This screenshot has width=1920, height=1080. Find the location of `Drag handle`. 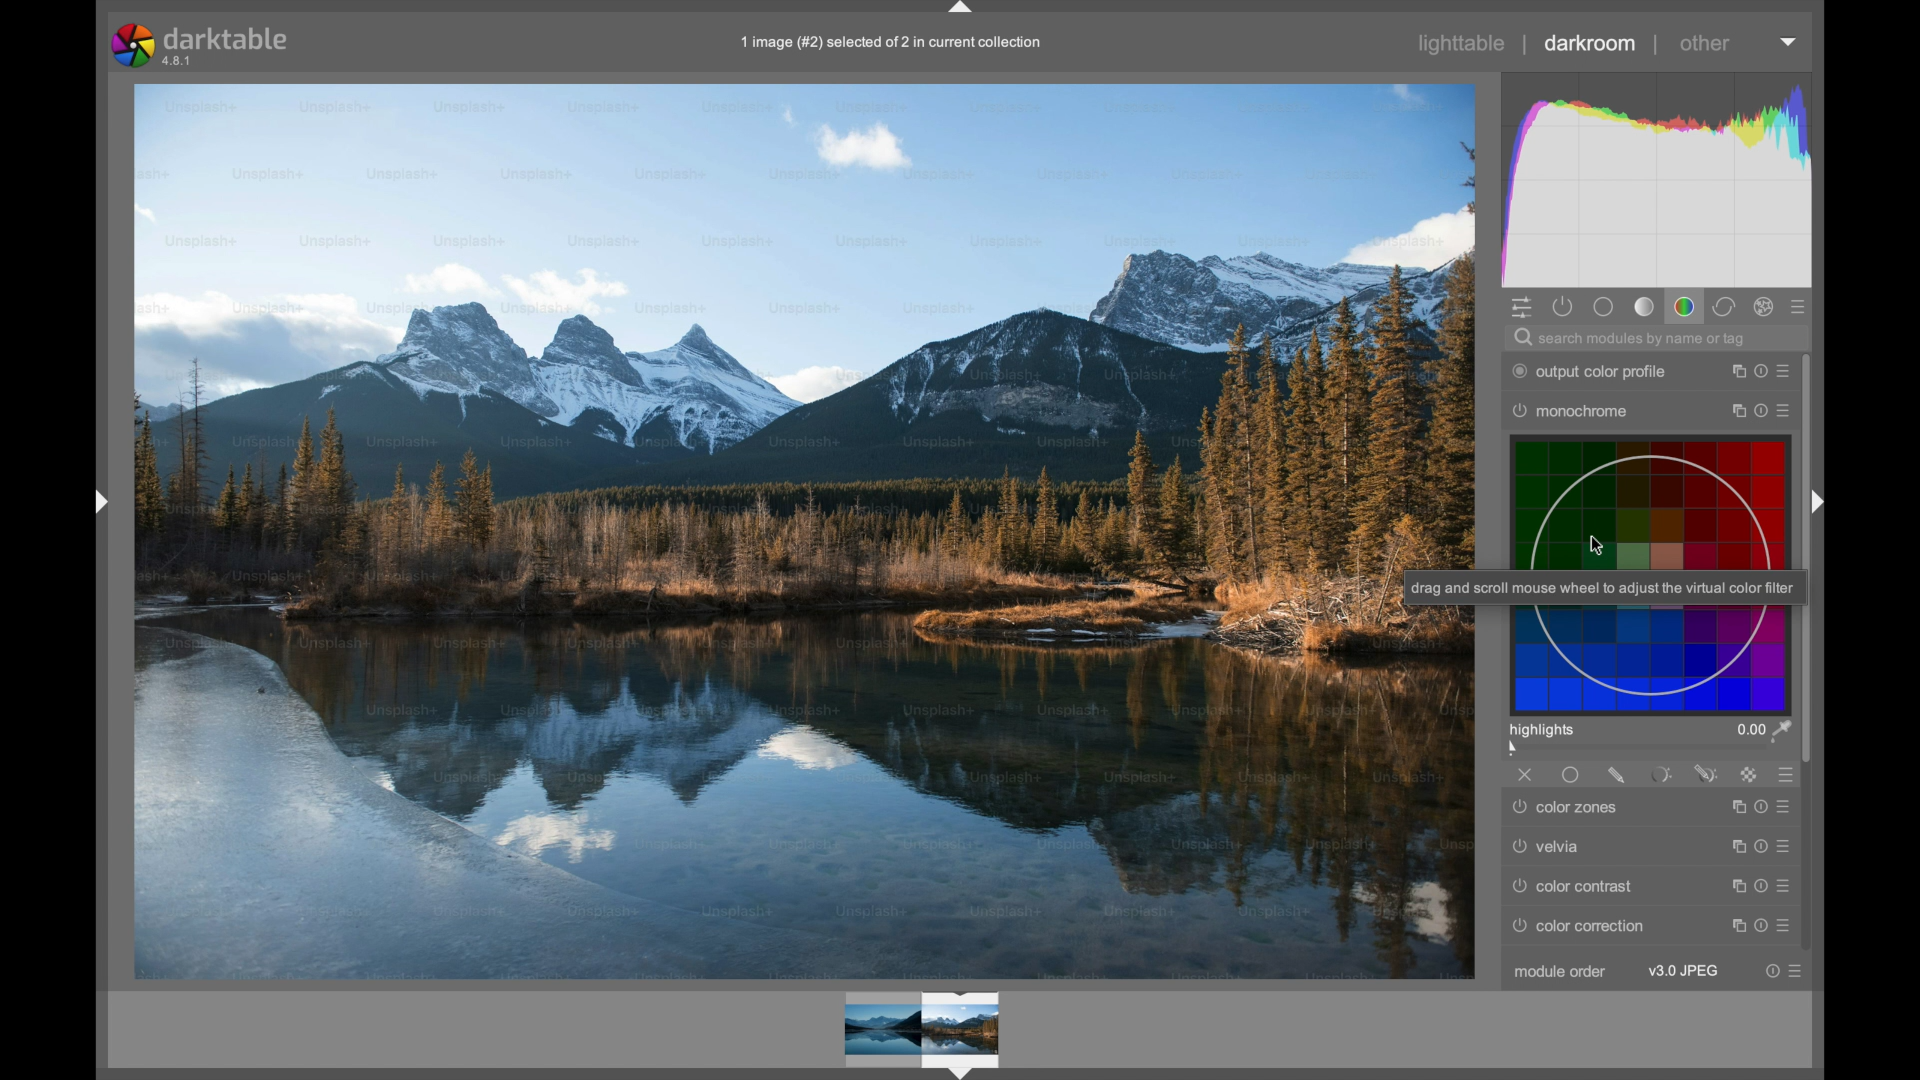

Drag handle is located at coordinates (1820, 504).